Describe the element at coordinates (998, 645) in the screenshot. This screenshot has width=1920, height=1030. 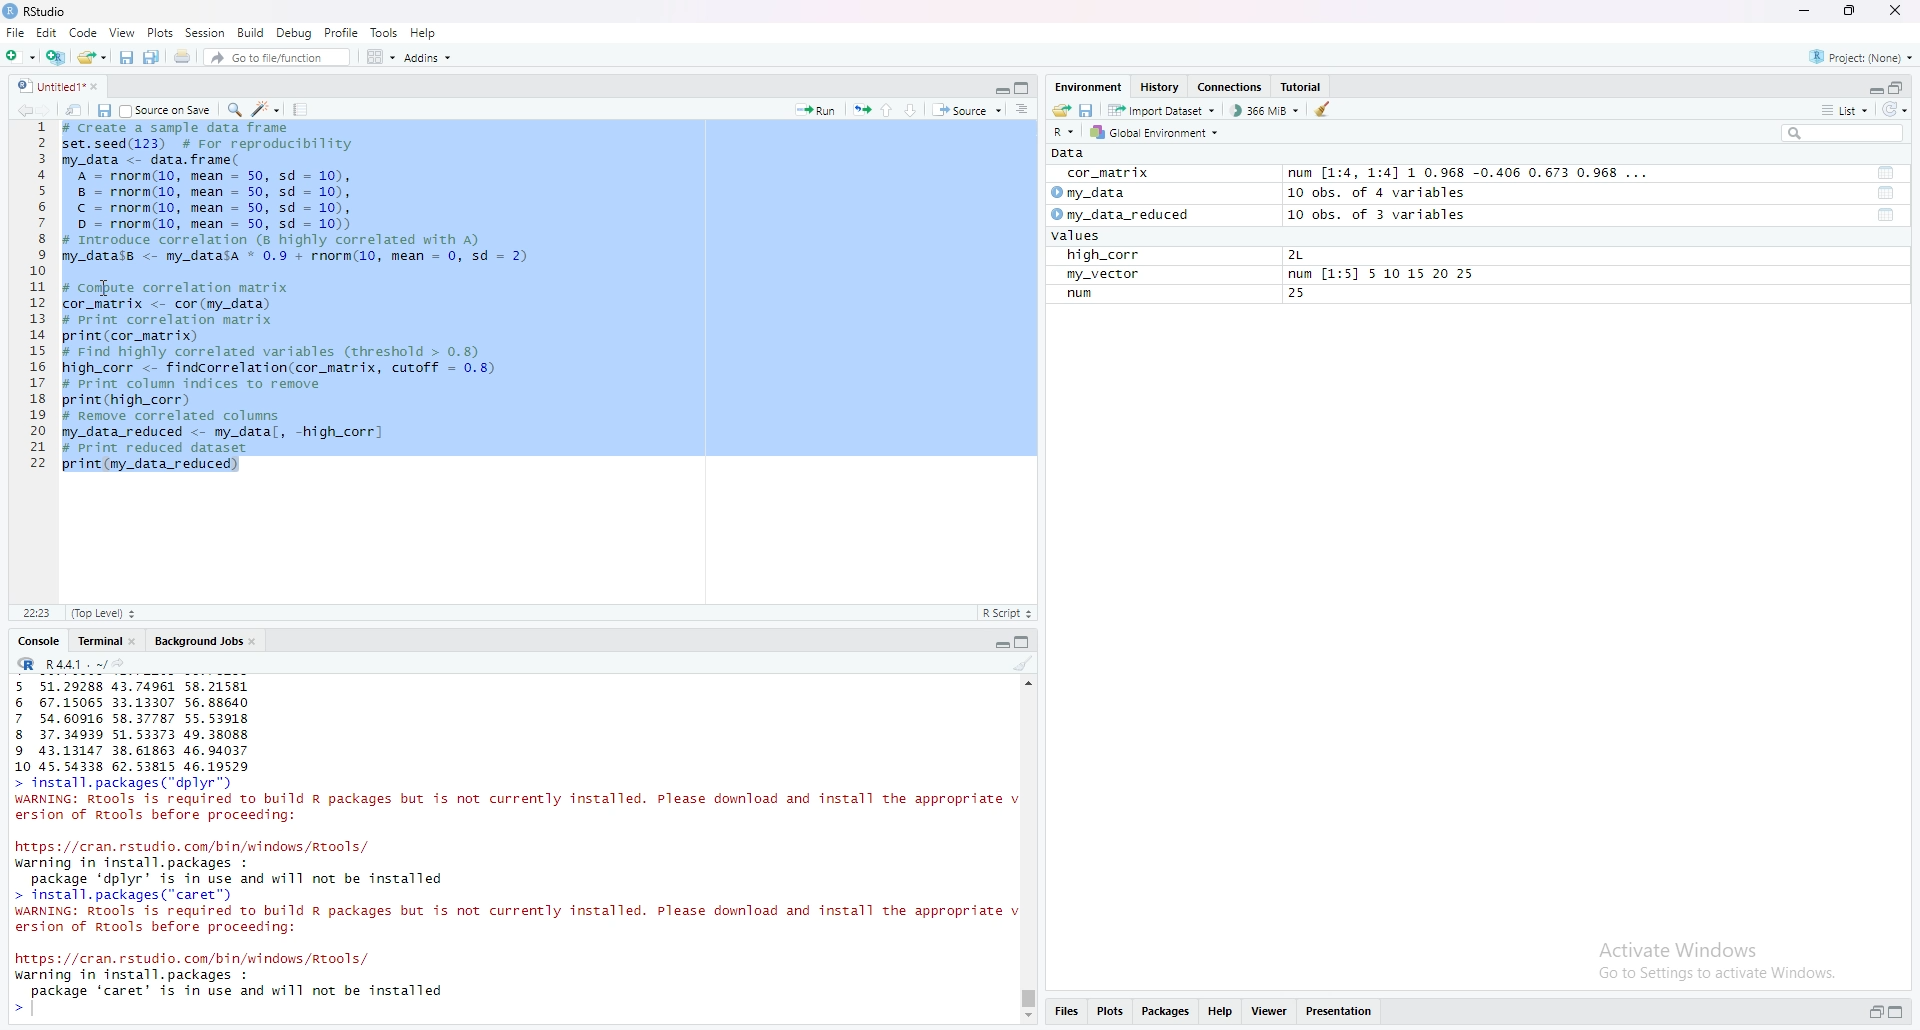
I see `Collapse` at that location.